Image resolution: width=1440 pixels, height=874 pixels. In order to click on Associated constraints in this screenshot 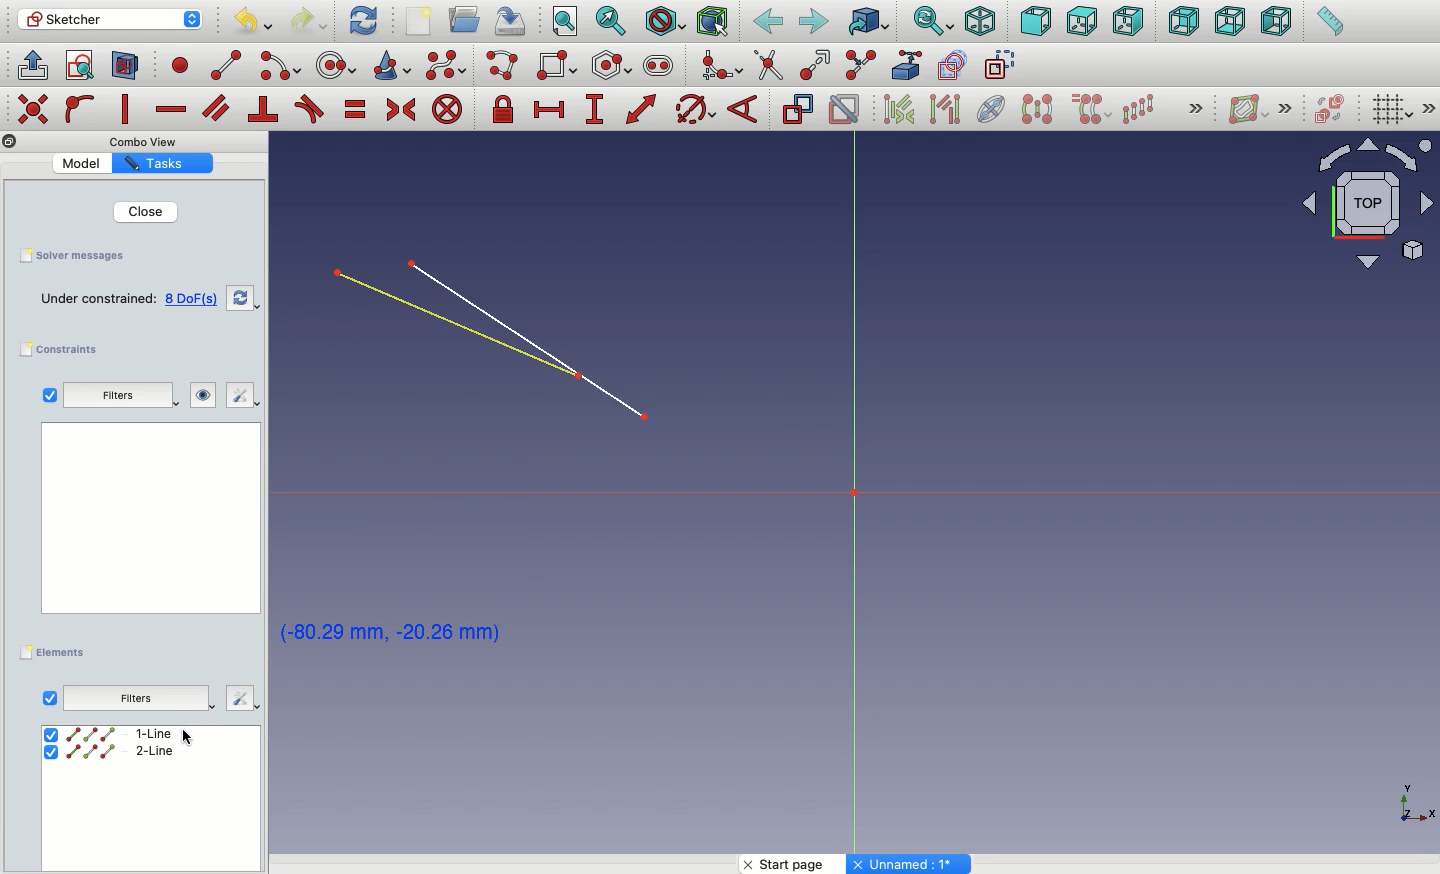, I will do `click(902, 109)`.